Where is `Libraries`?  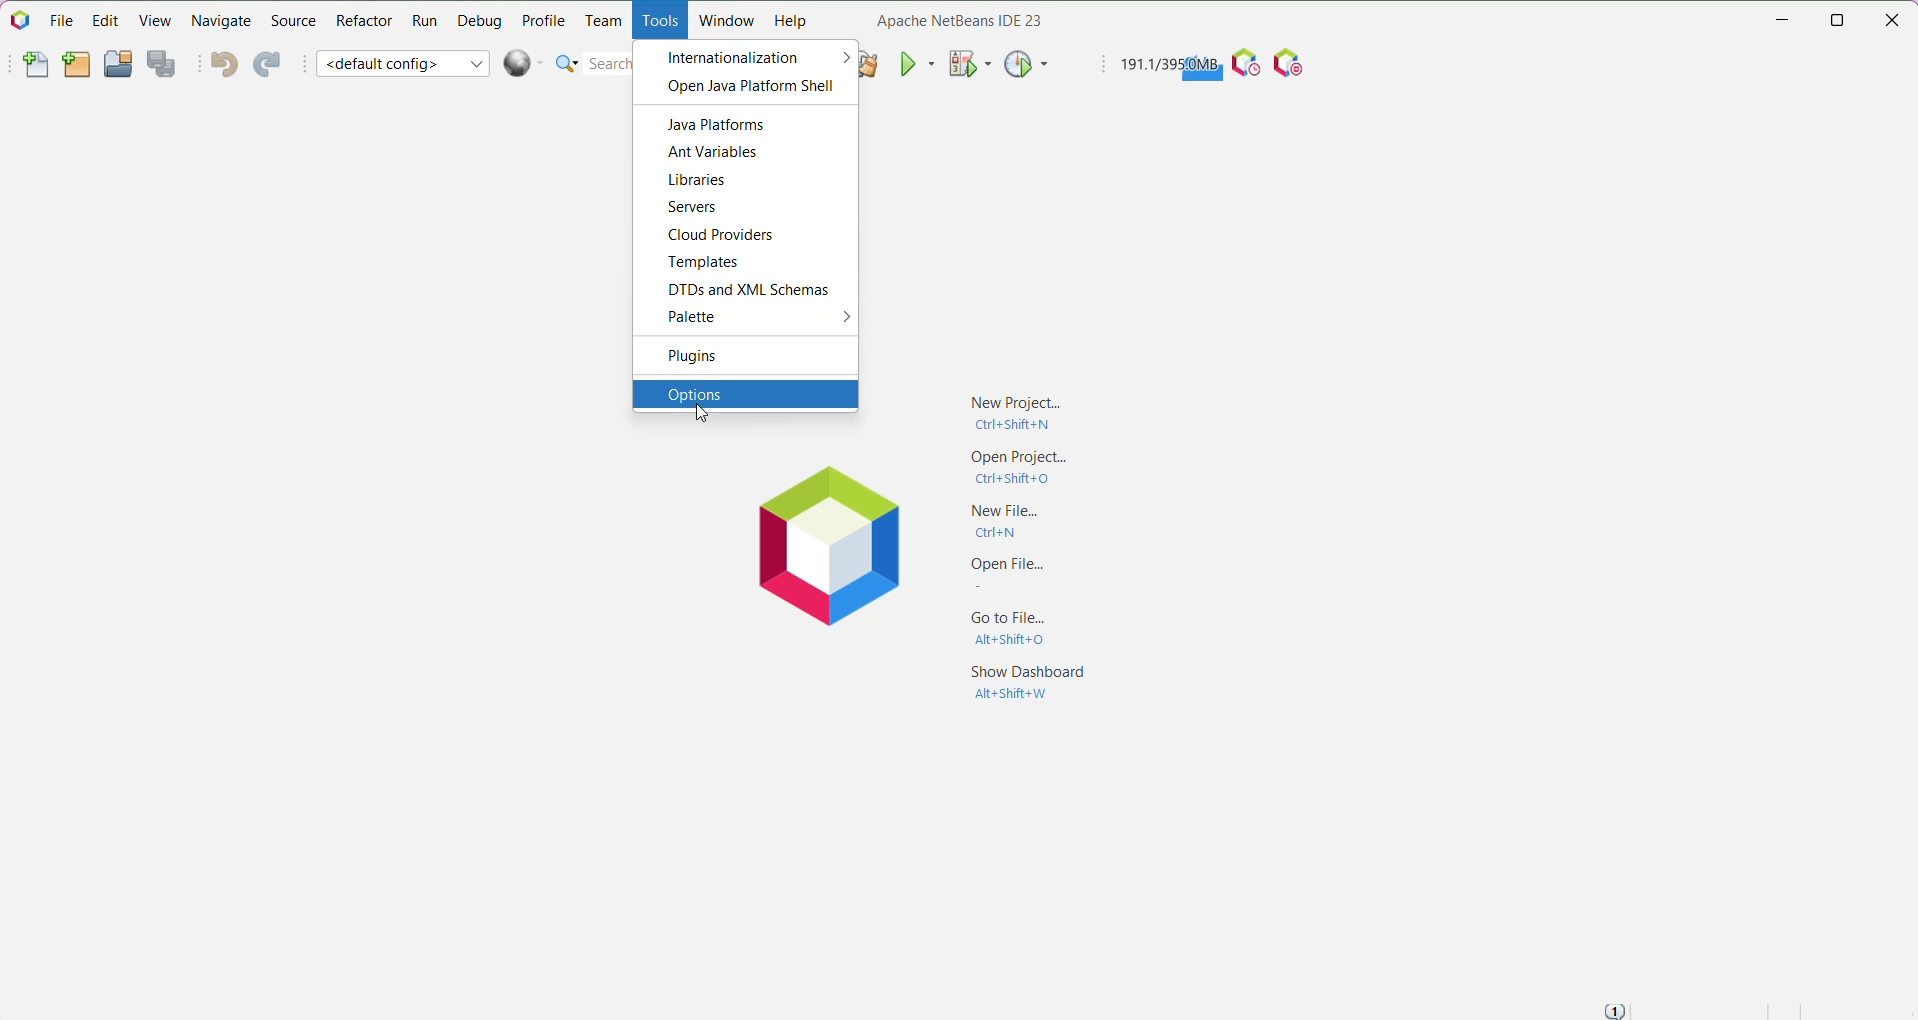
Libraries is located at coordinates (702, 181).